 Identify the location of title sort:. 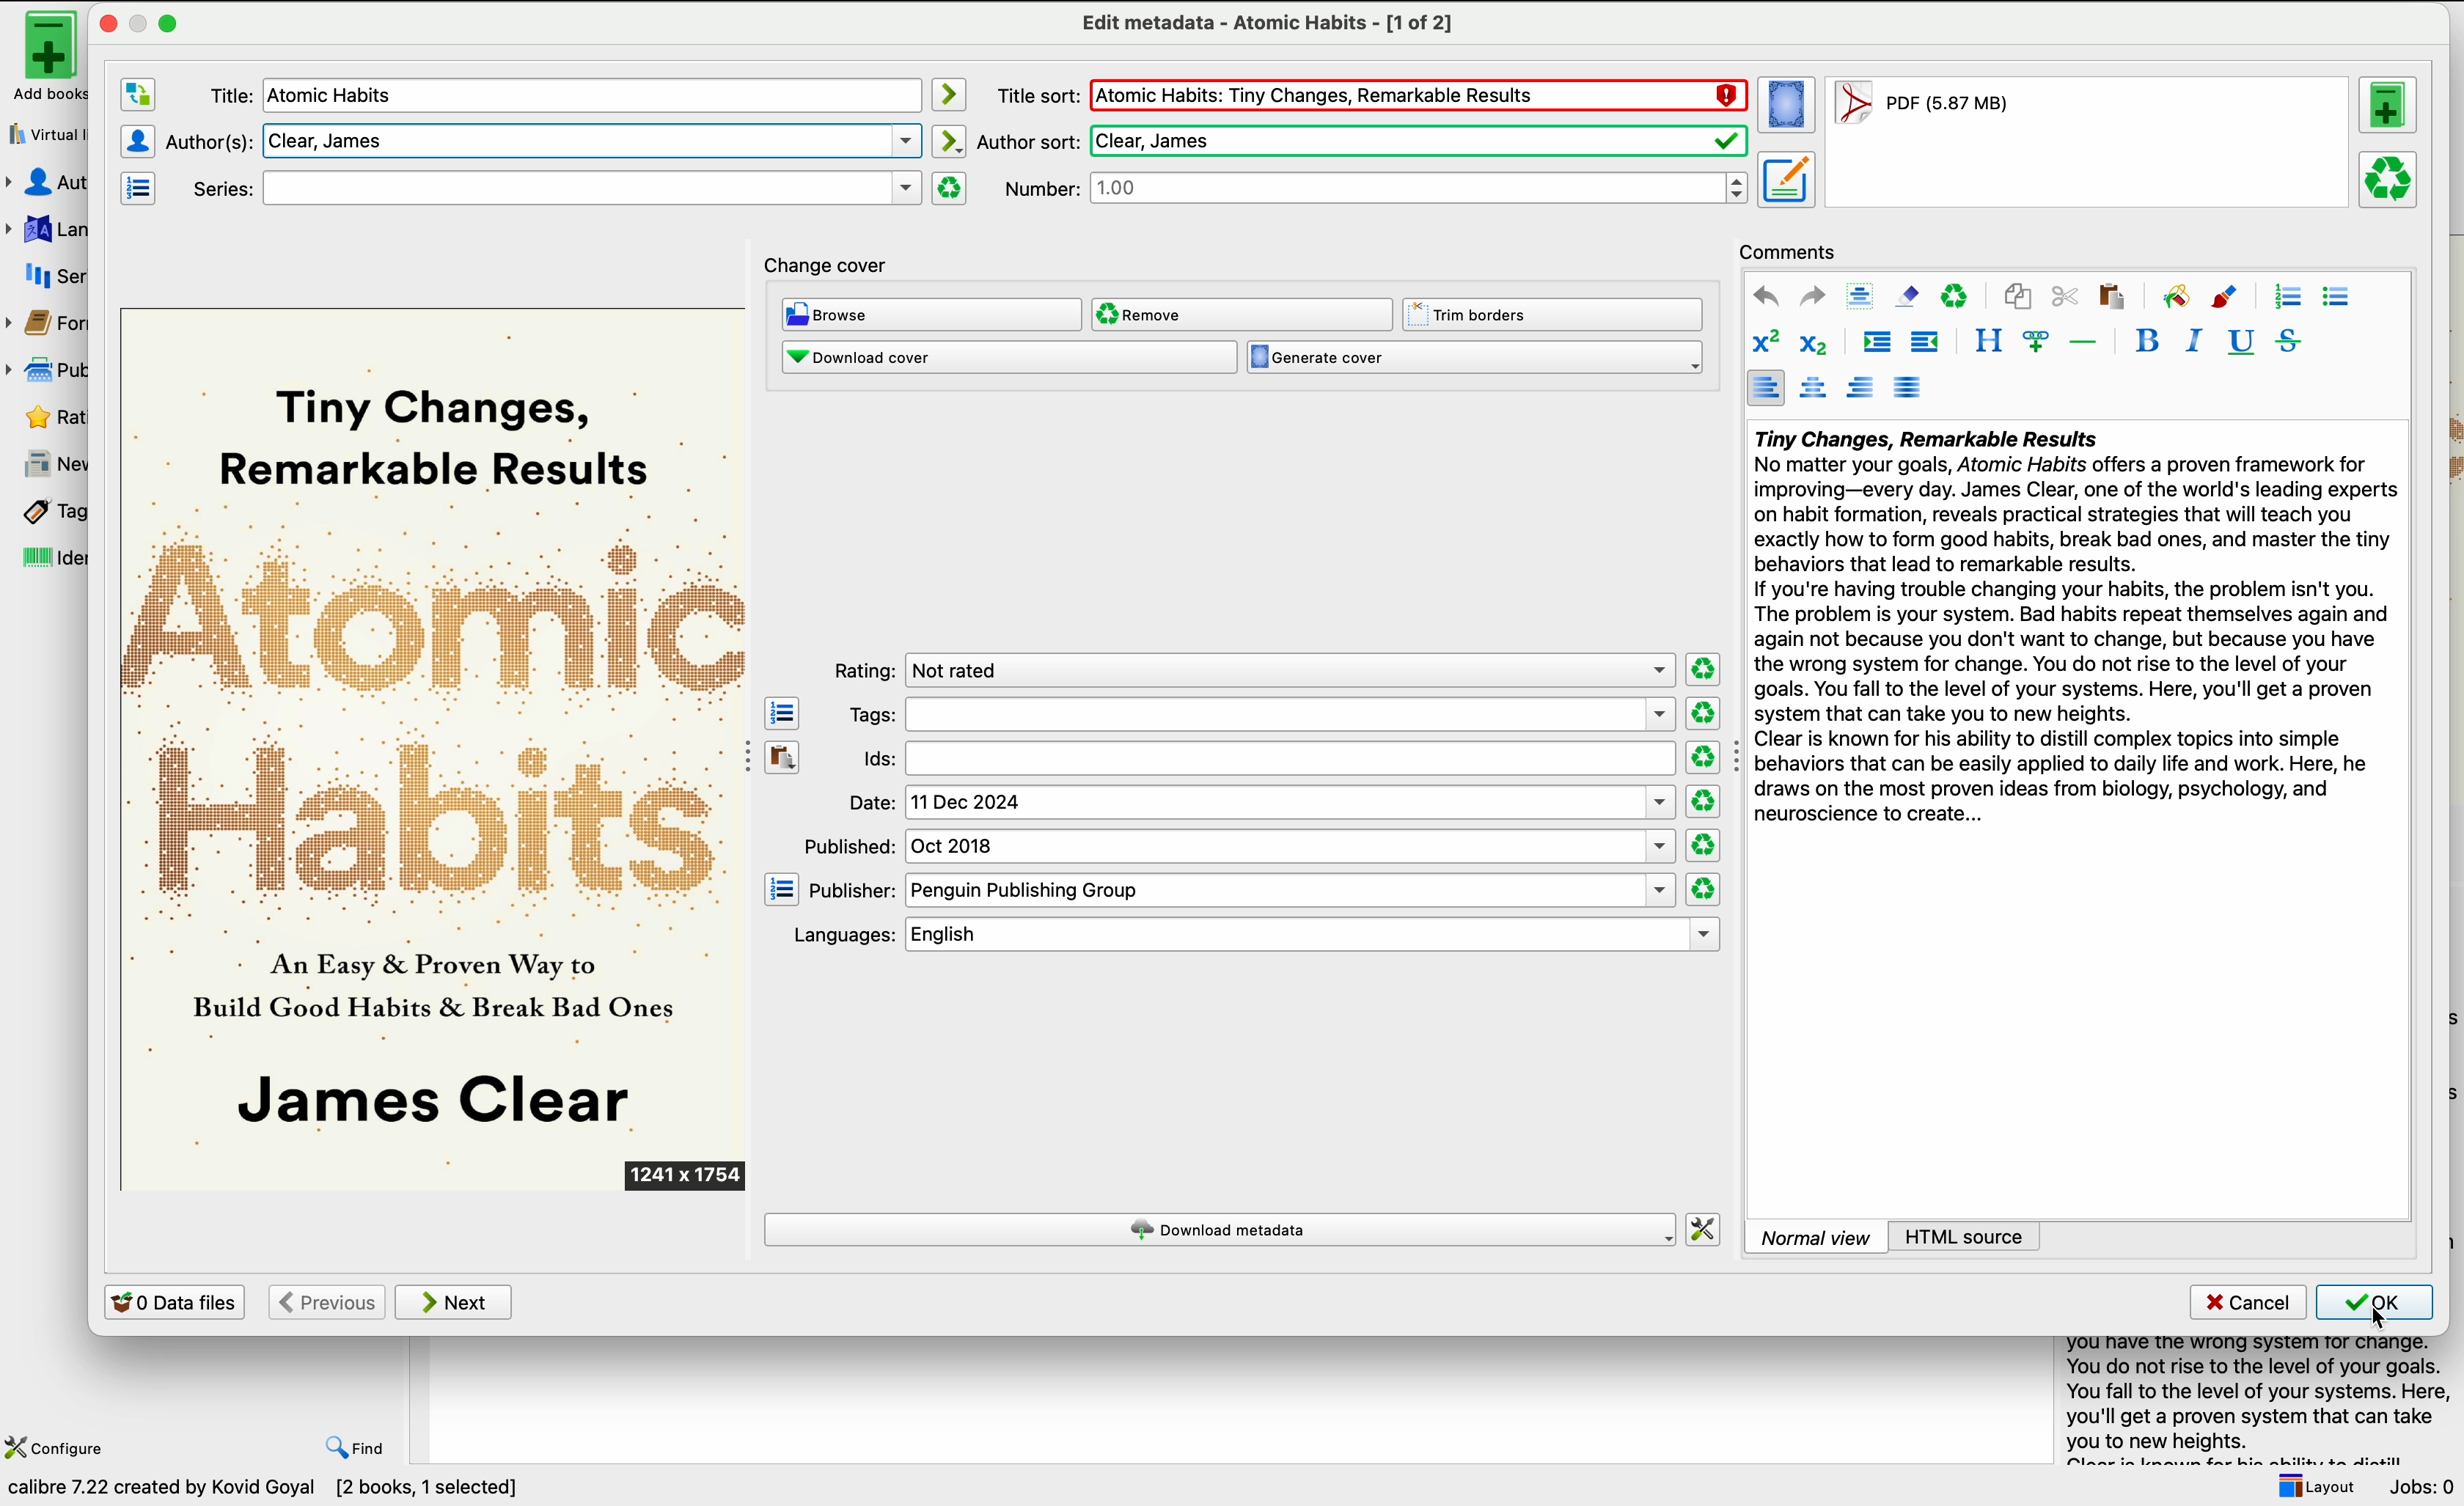
(1036, 95).